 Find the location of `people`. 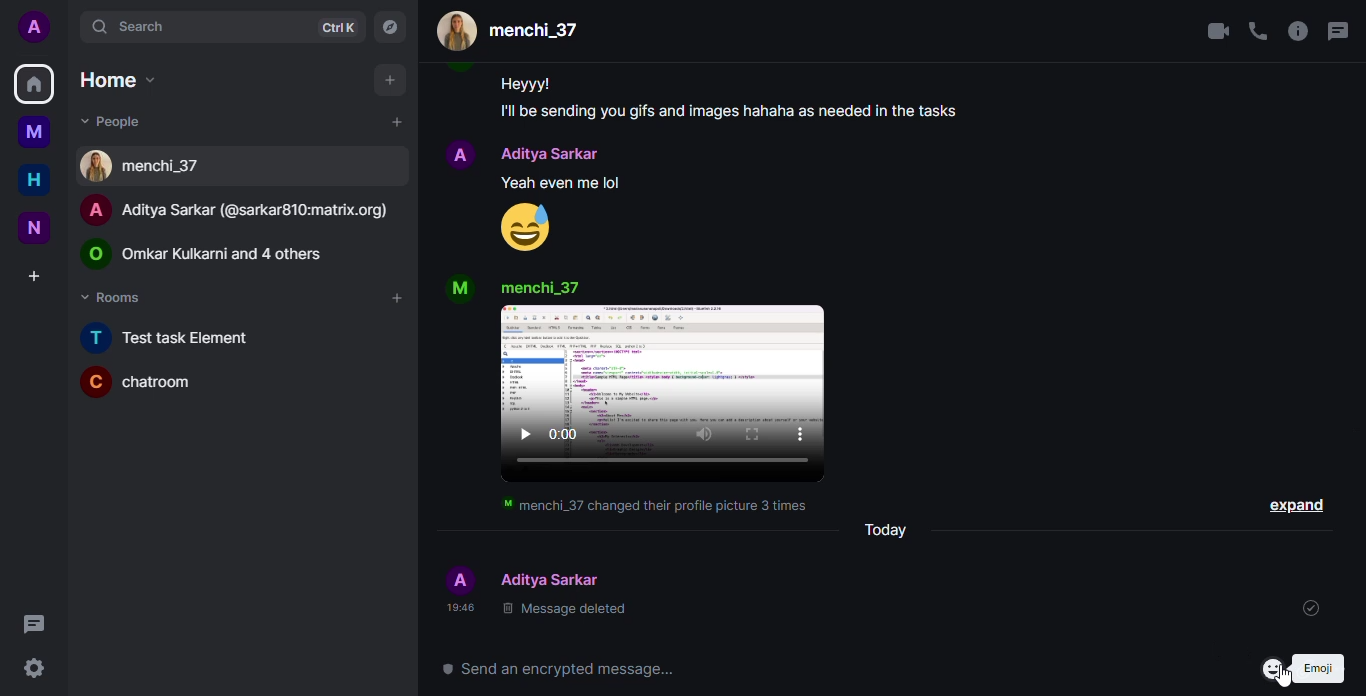

people is located at coordinates (553, 153).